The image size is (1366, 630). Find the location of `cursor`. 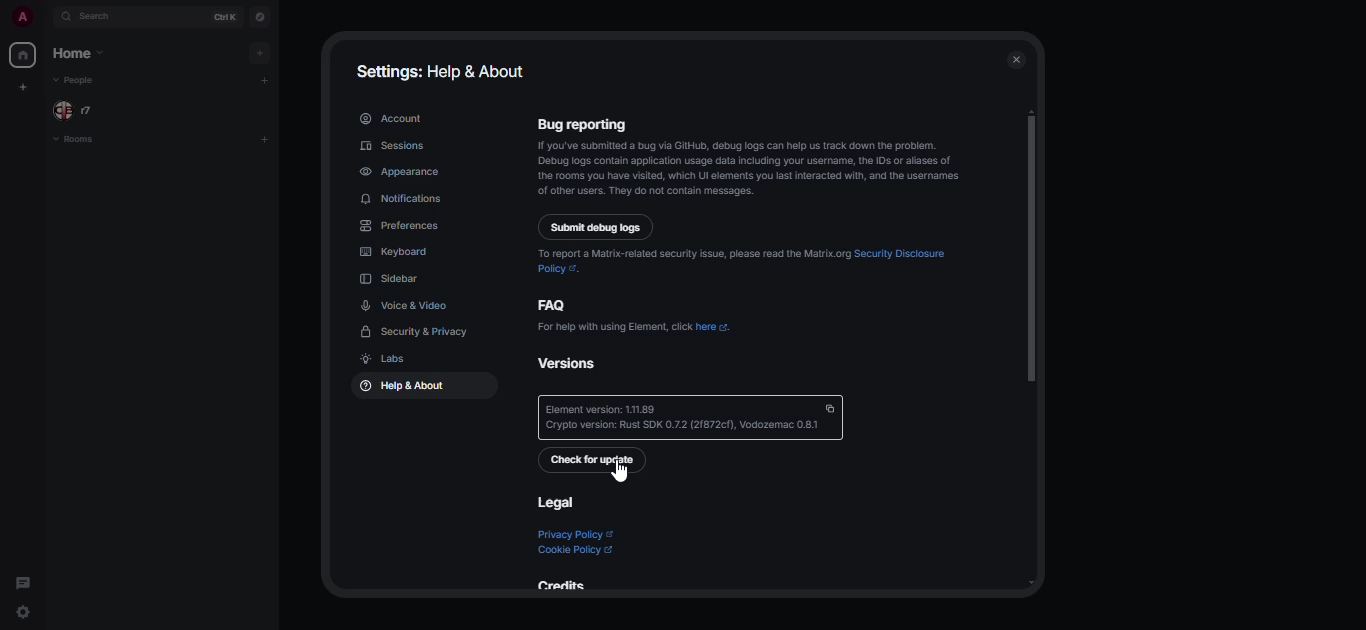

cursor is located at coordinates (620, 473).